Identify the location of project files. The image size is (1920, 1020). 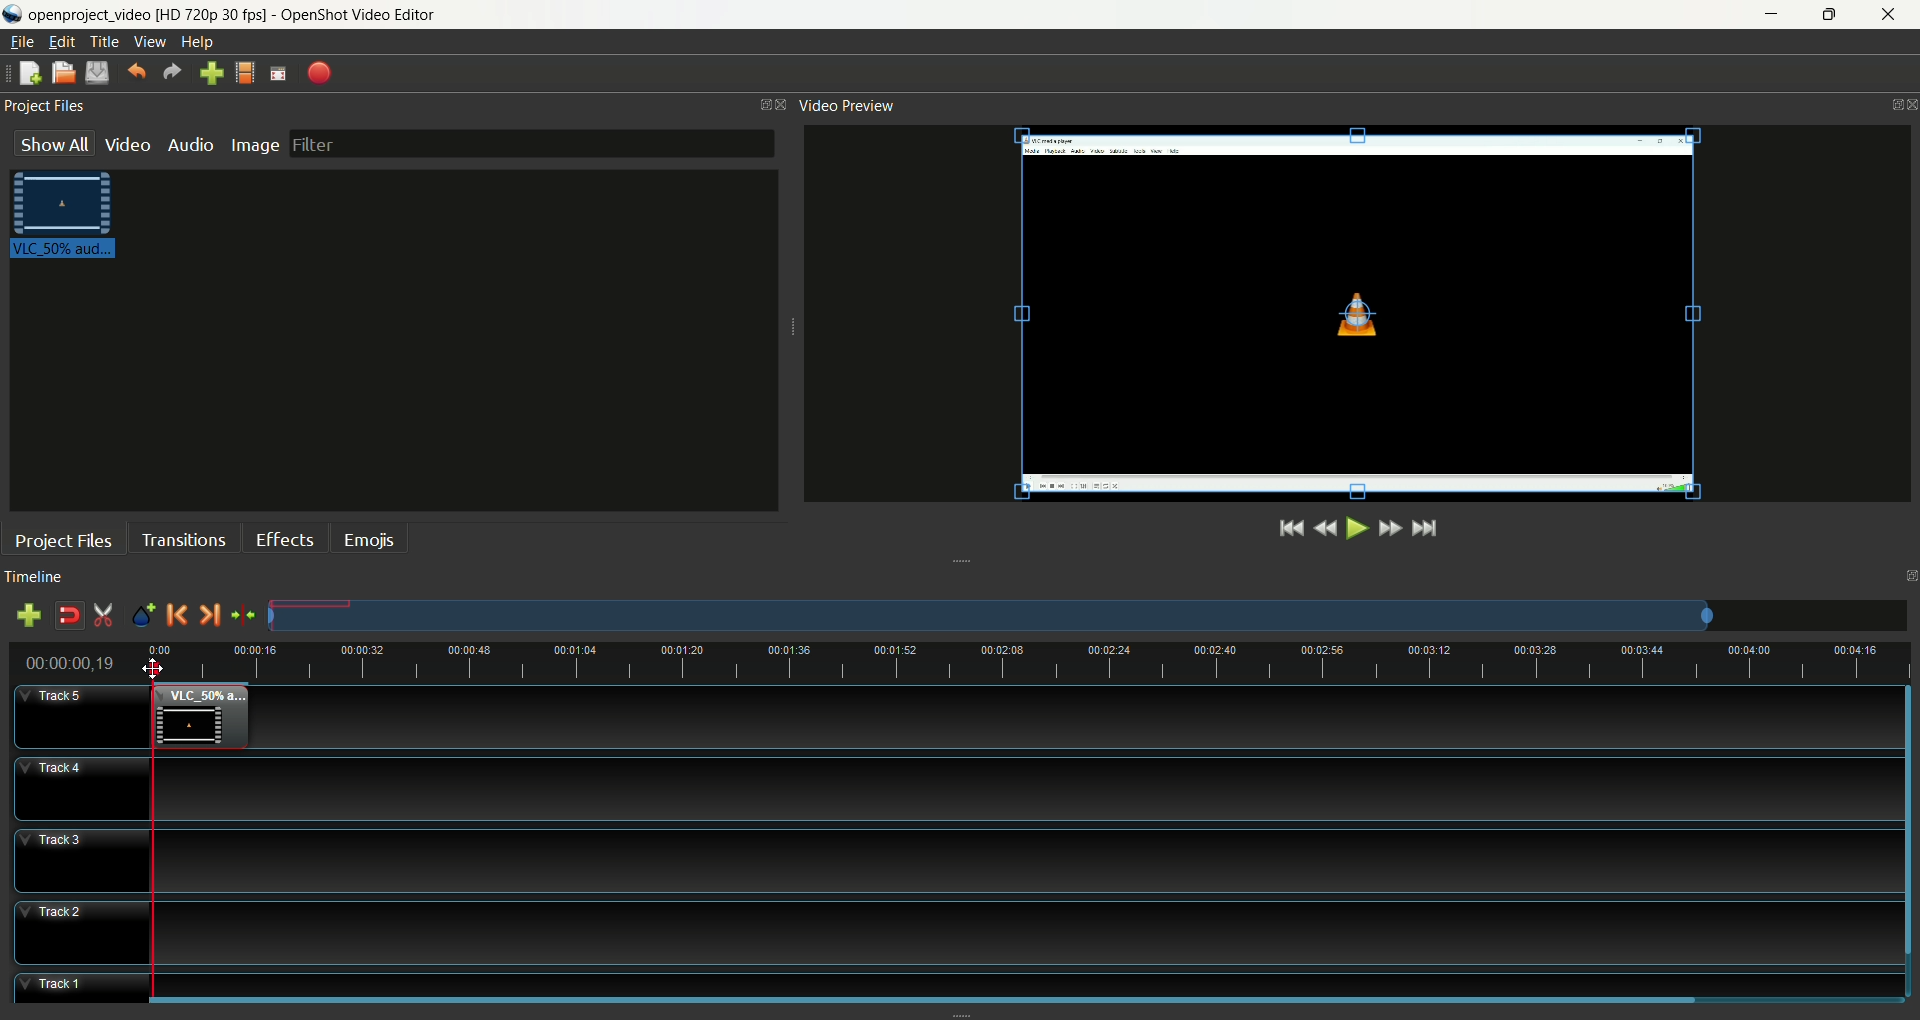
(44, 103).